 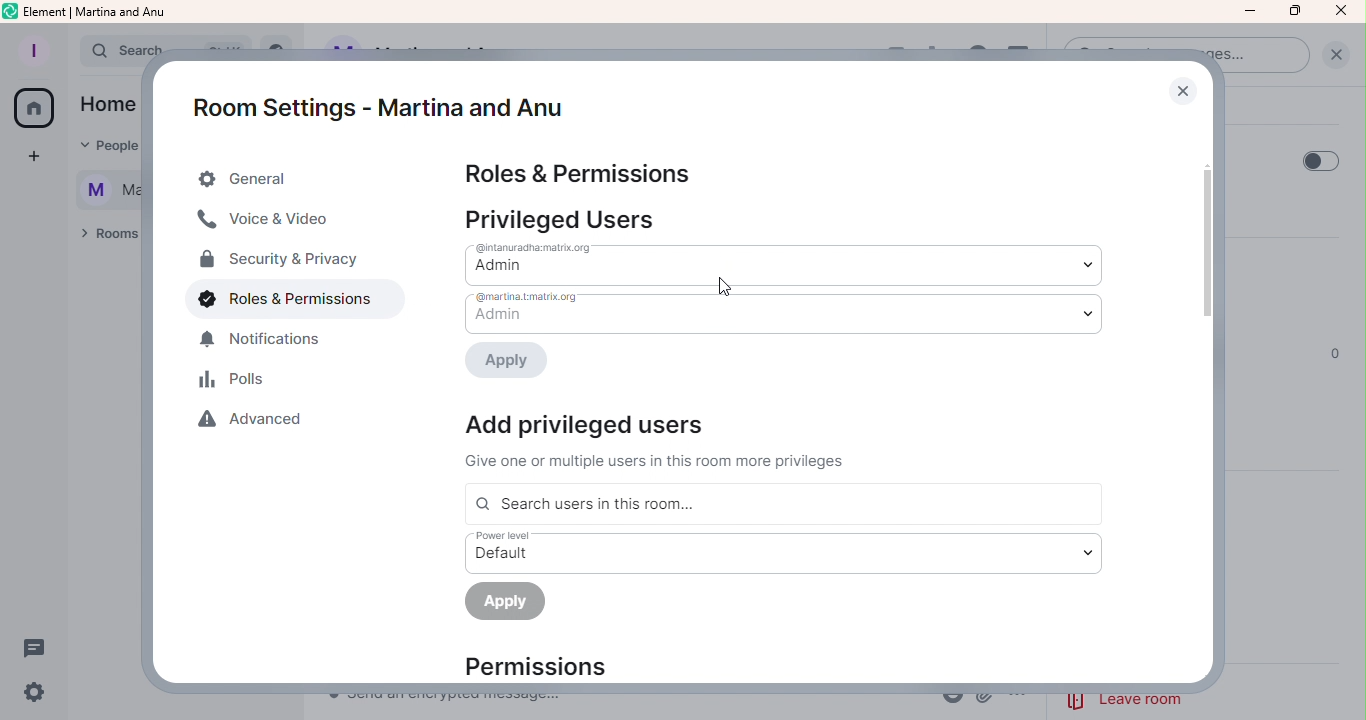 What do you see at coordinates (782, 313) in the screenshot?
I see `Drop down menu` at bounding box center [782, 313].